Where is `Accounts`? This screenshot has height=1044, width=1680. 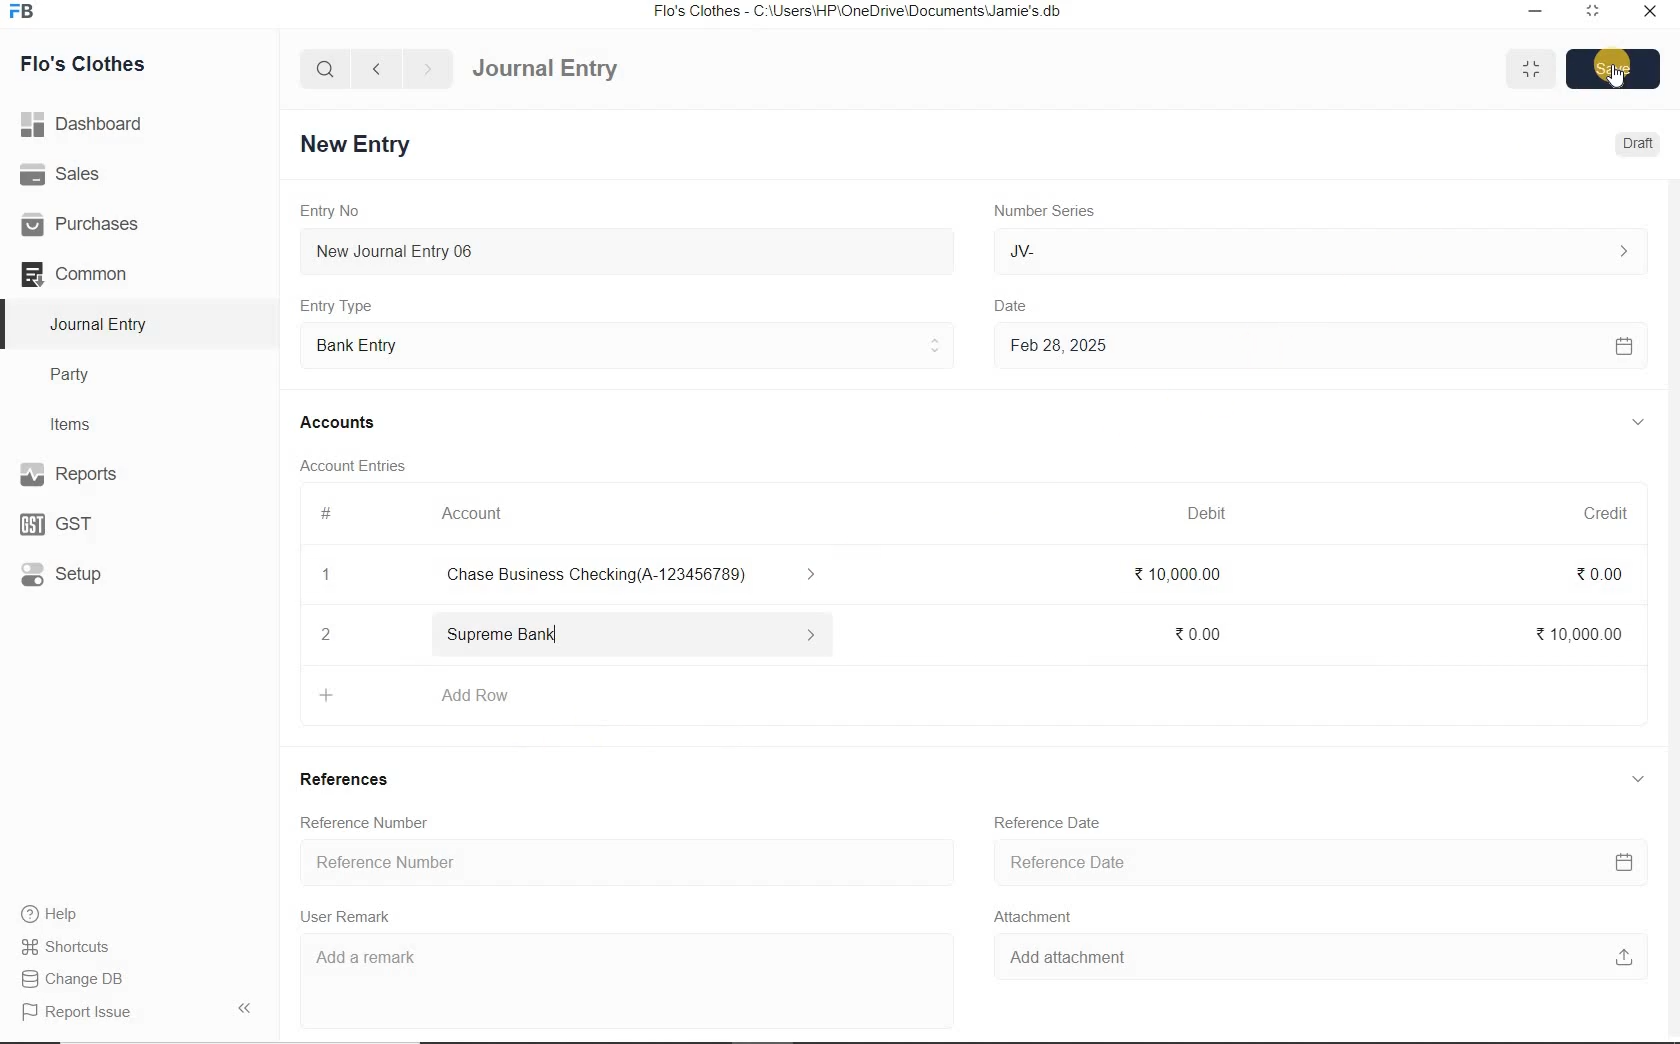 Accounts is located at coordinates (341, 422).